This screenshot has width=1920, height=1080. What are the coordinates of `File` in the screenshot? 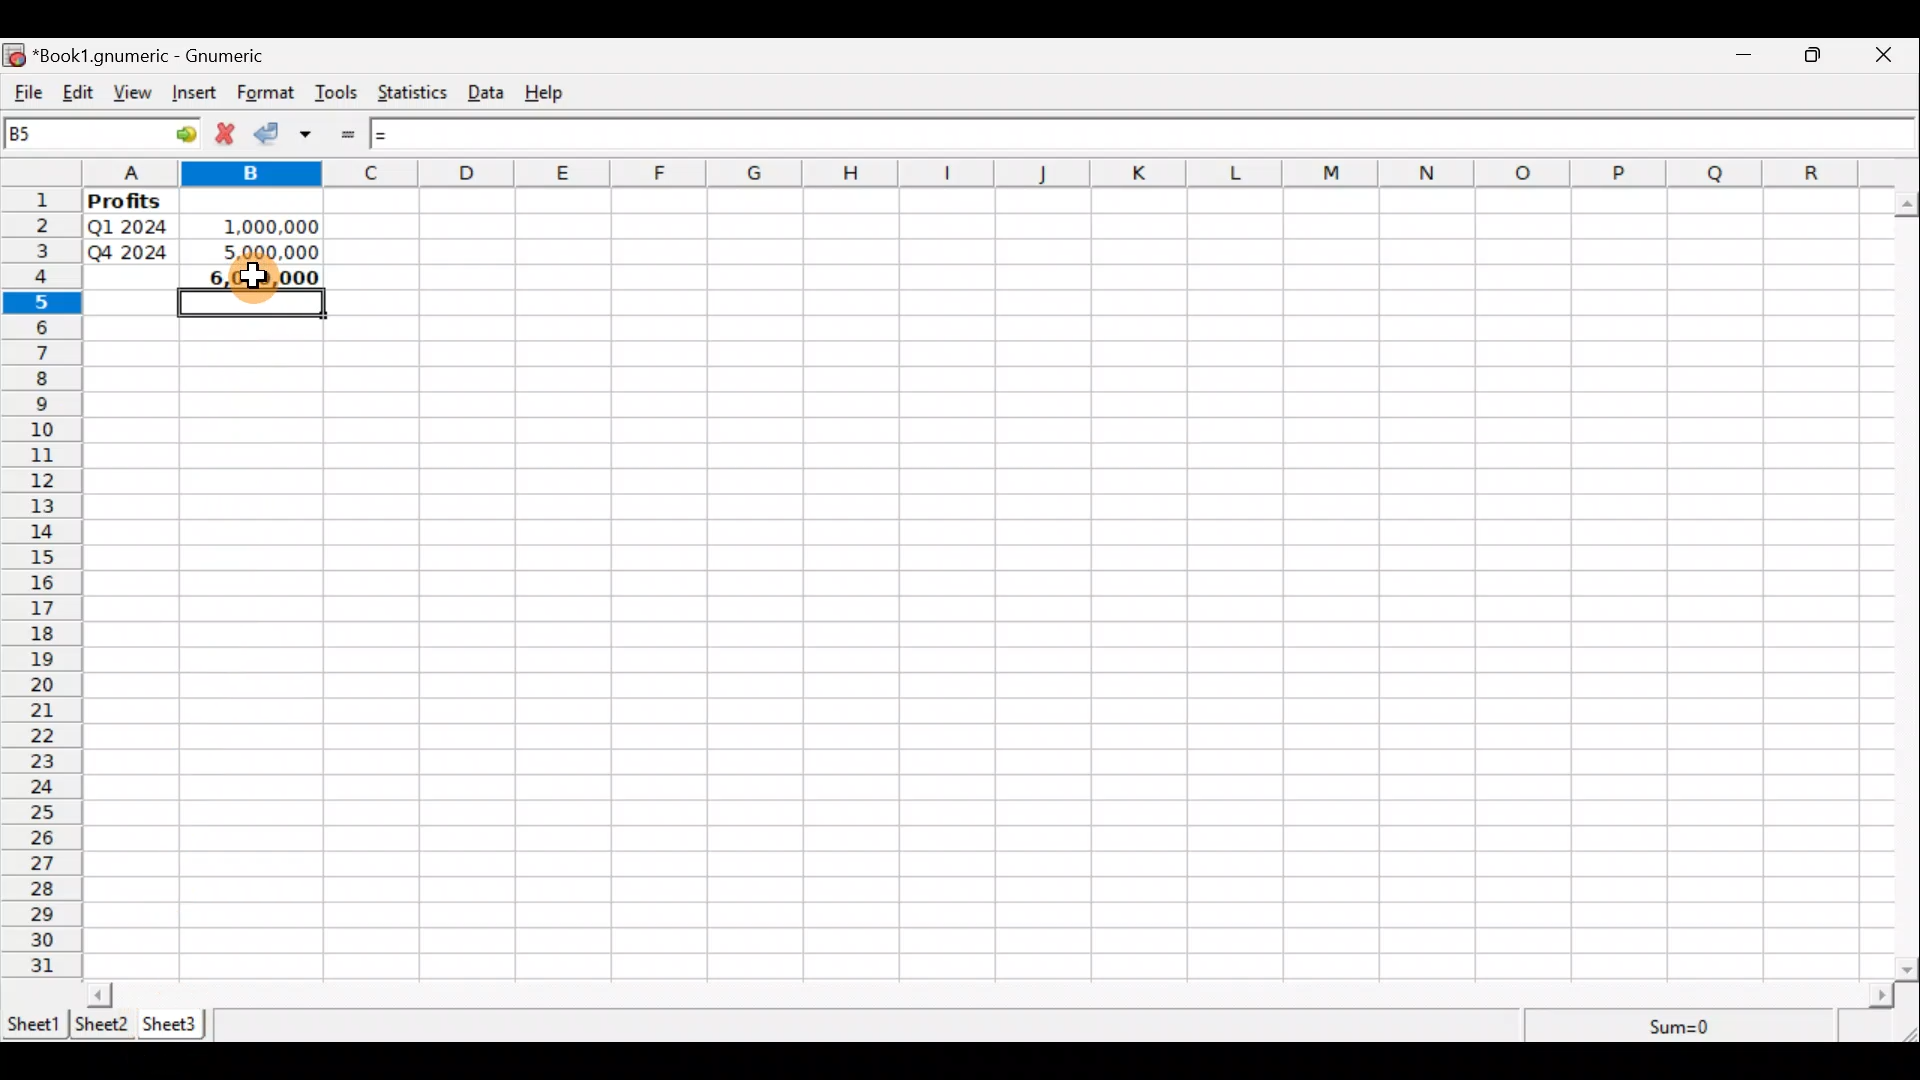 It's located at (25, 93).